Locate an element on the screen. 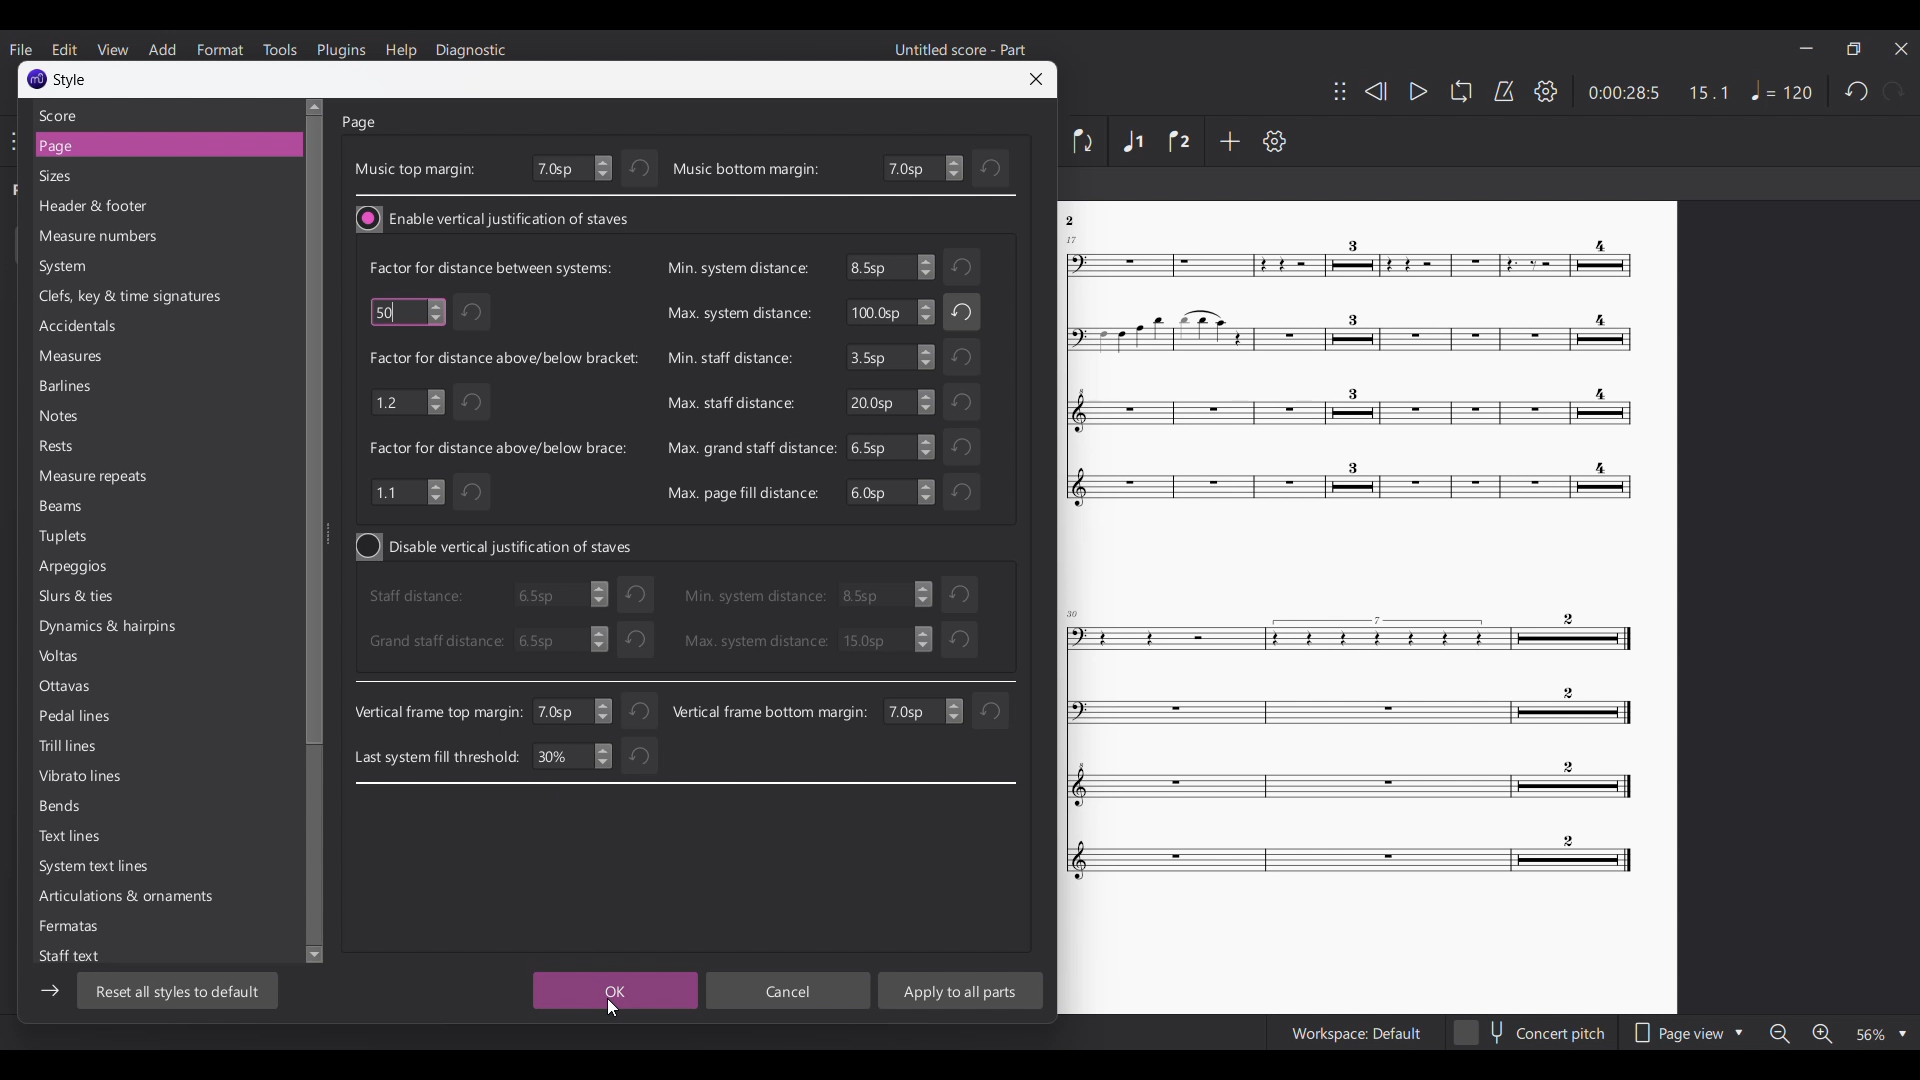 Image resolution: width=1920 pixels, height=1080 pixels. Change toolbar position is located at coordinates (1340, 91).